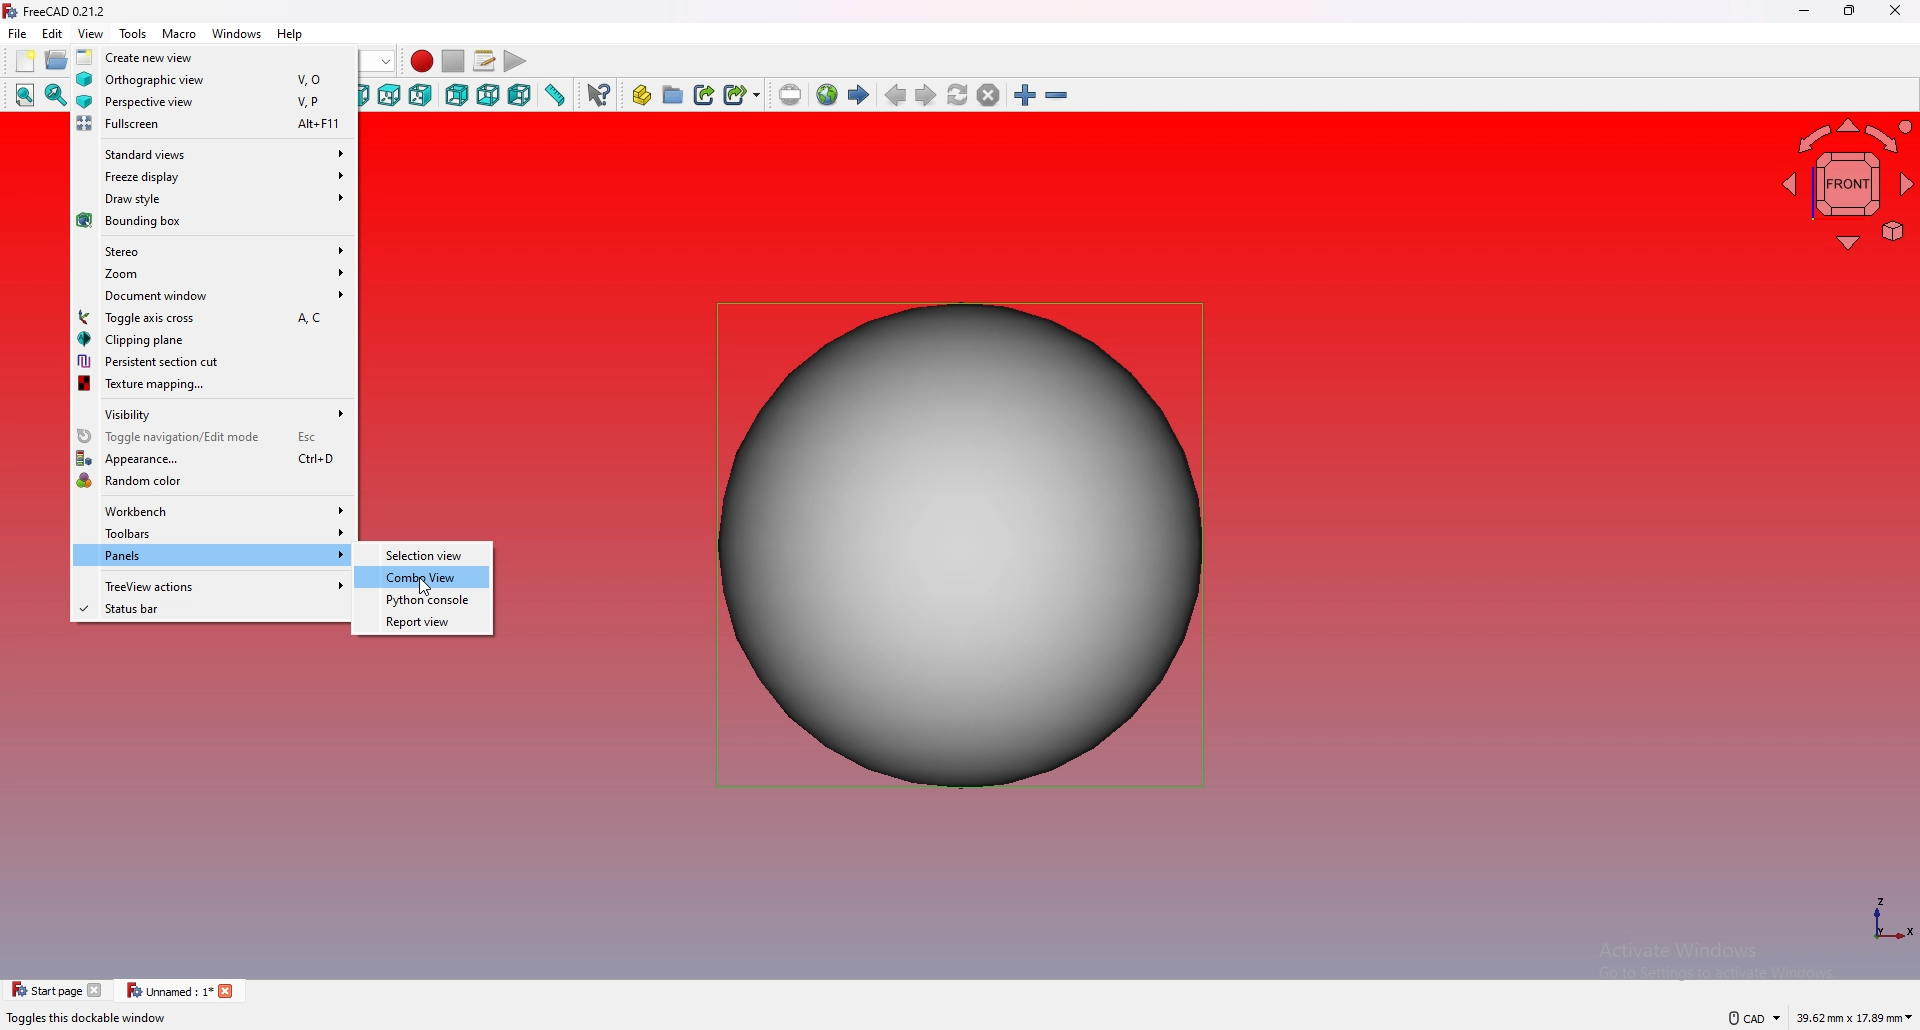 This screenshot has height=1030, width=1920. I want to click on down, so click(383, 62).